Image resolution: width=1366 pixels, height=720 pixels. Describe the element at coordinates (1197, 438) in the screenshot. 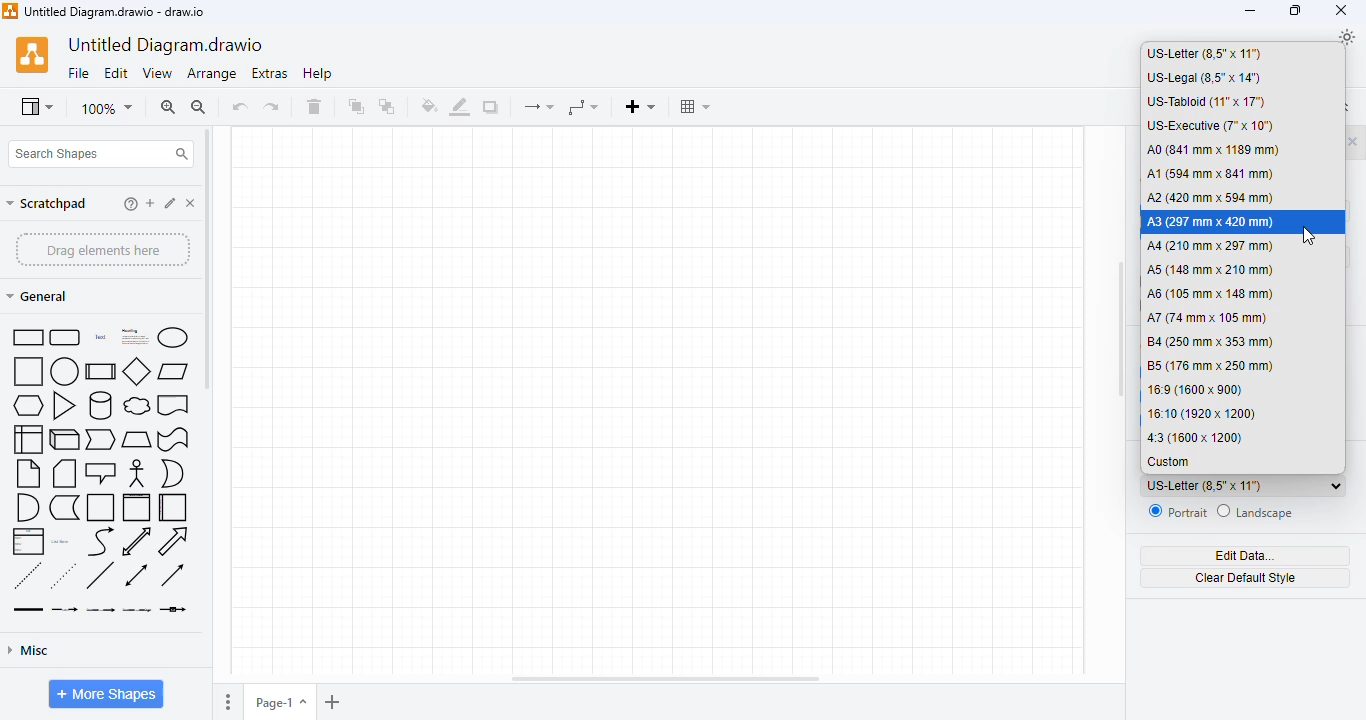

I see `4:3` at that location.